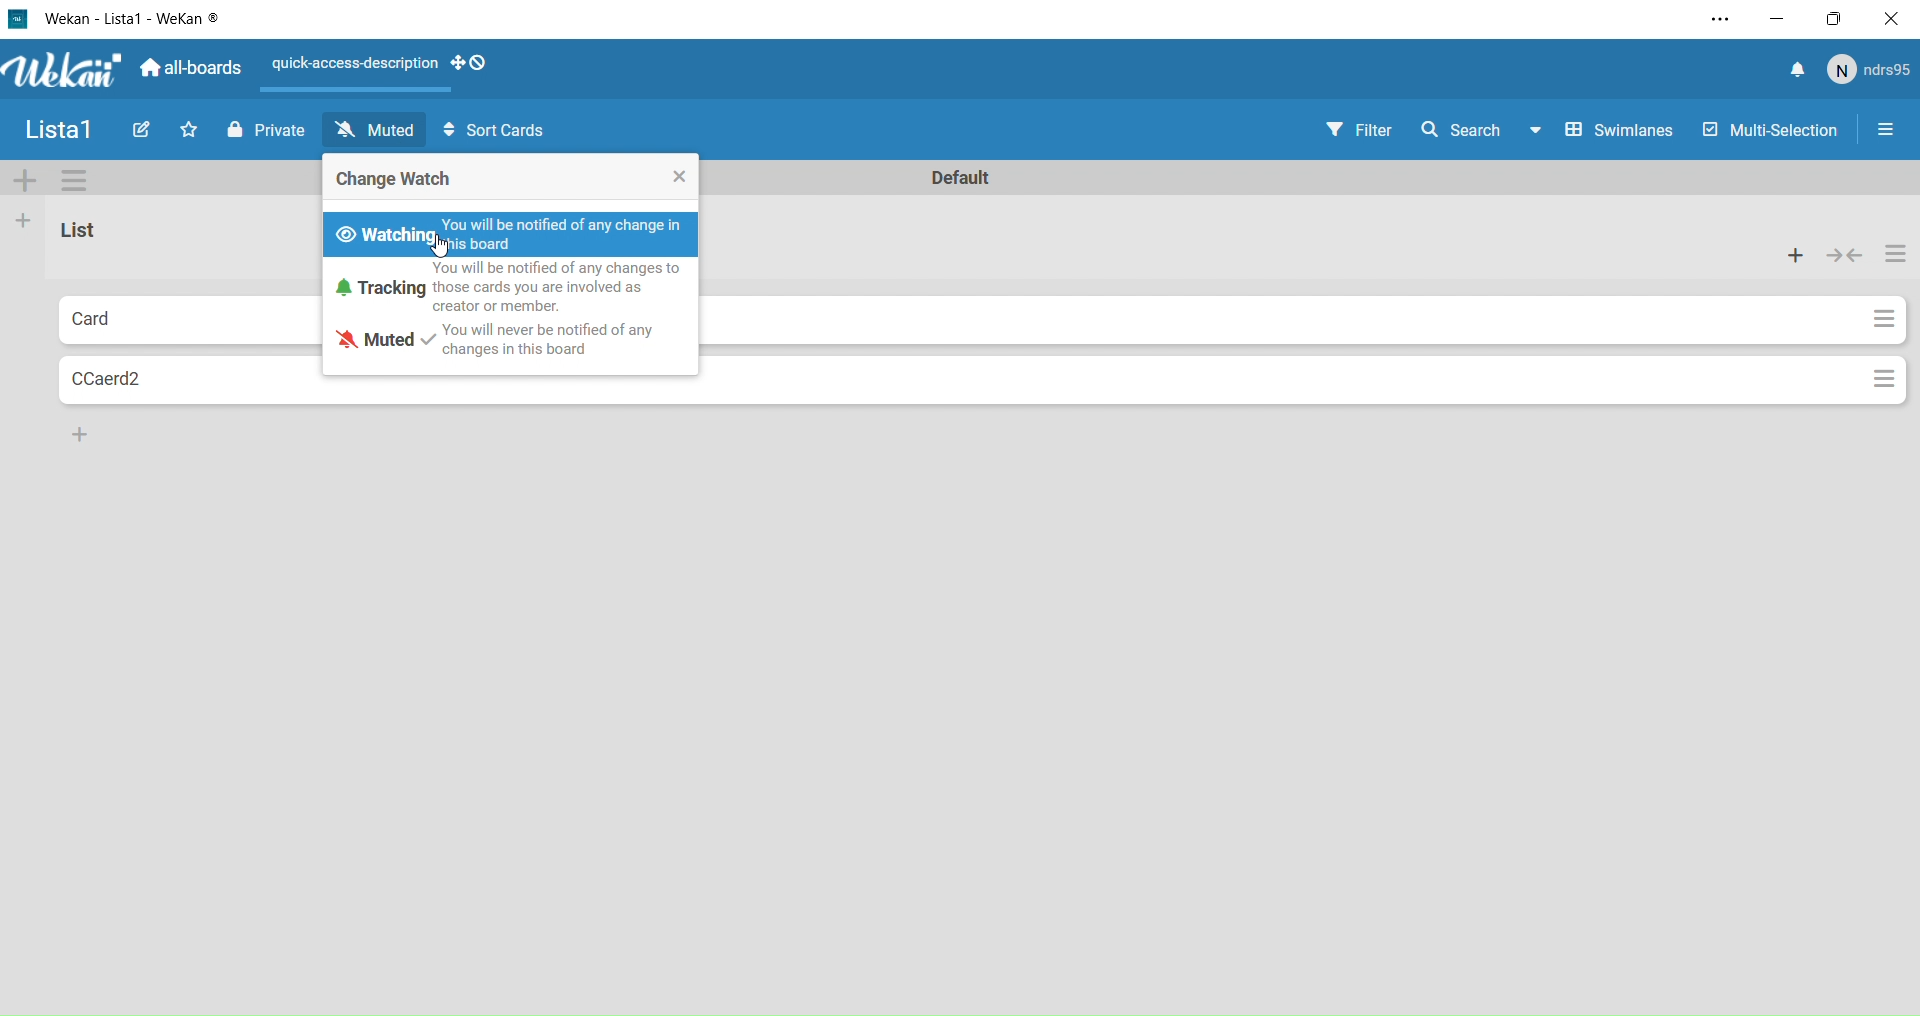 The image size is (1920, 1016). I want to click on All boards, so click(193, 71).